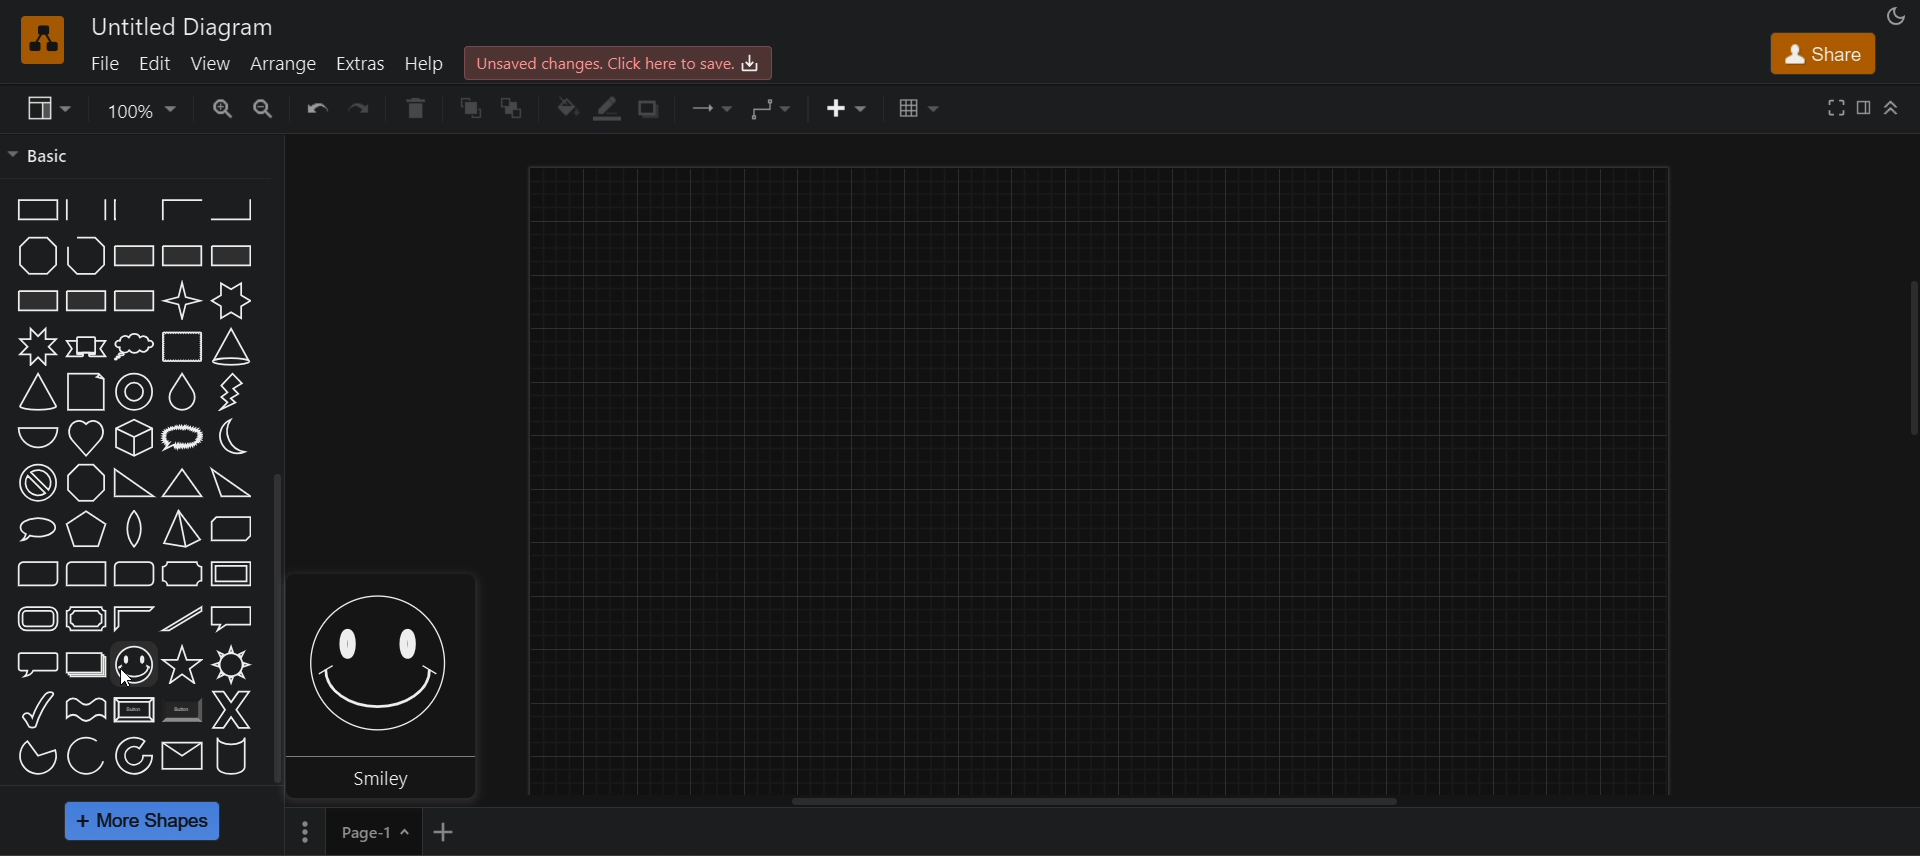  What do you see at coordinates (180, 485) in the screenshot?
I see `obtuse triangle` at bounding box center [180, 485].